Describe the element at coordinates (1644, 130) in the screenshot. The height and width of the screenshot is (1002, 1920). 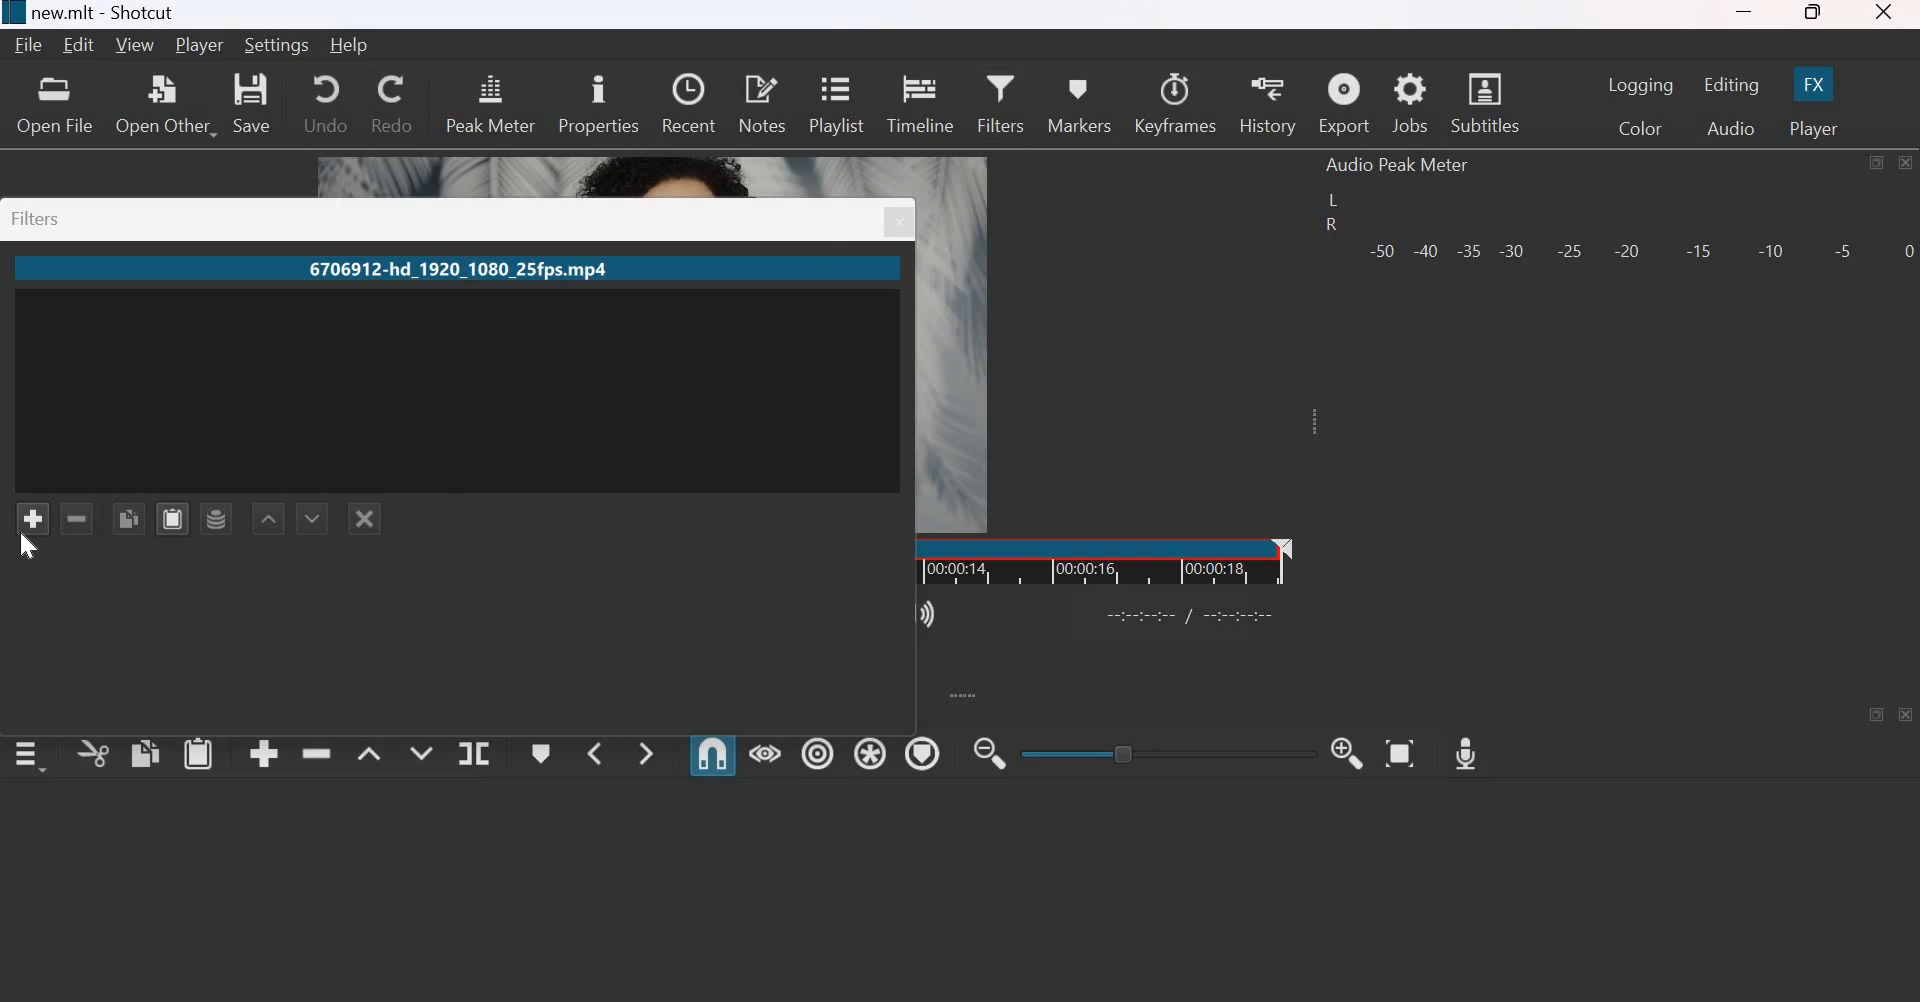
I see `Color` at that location.